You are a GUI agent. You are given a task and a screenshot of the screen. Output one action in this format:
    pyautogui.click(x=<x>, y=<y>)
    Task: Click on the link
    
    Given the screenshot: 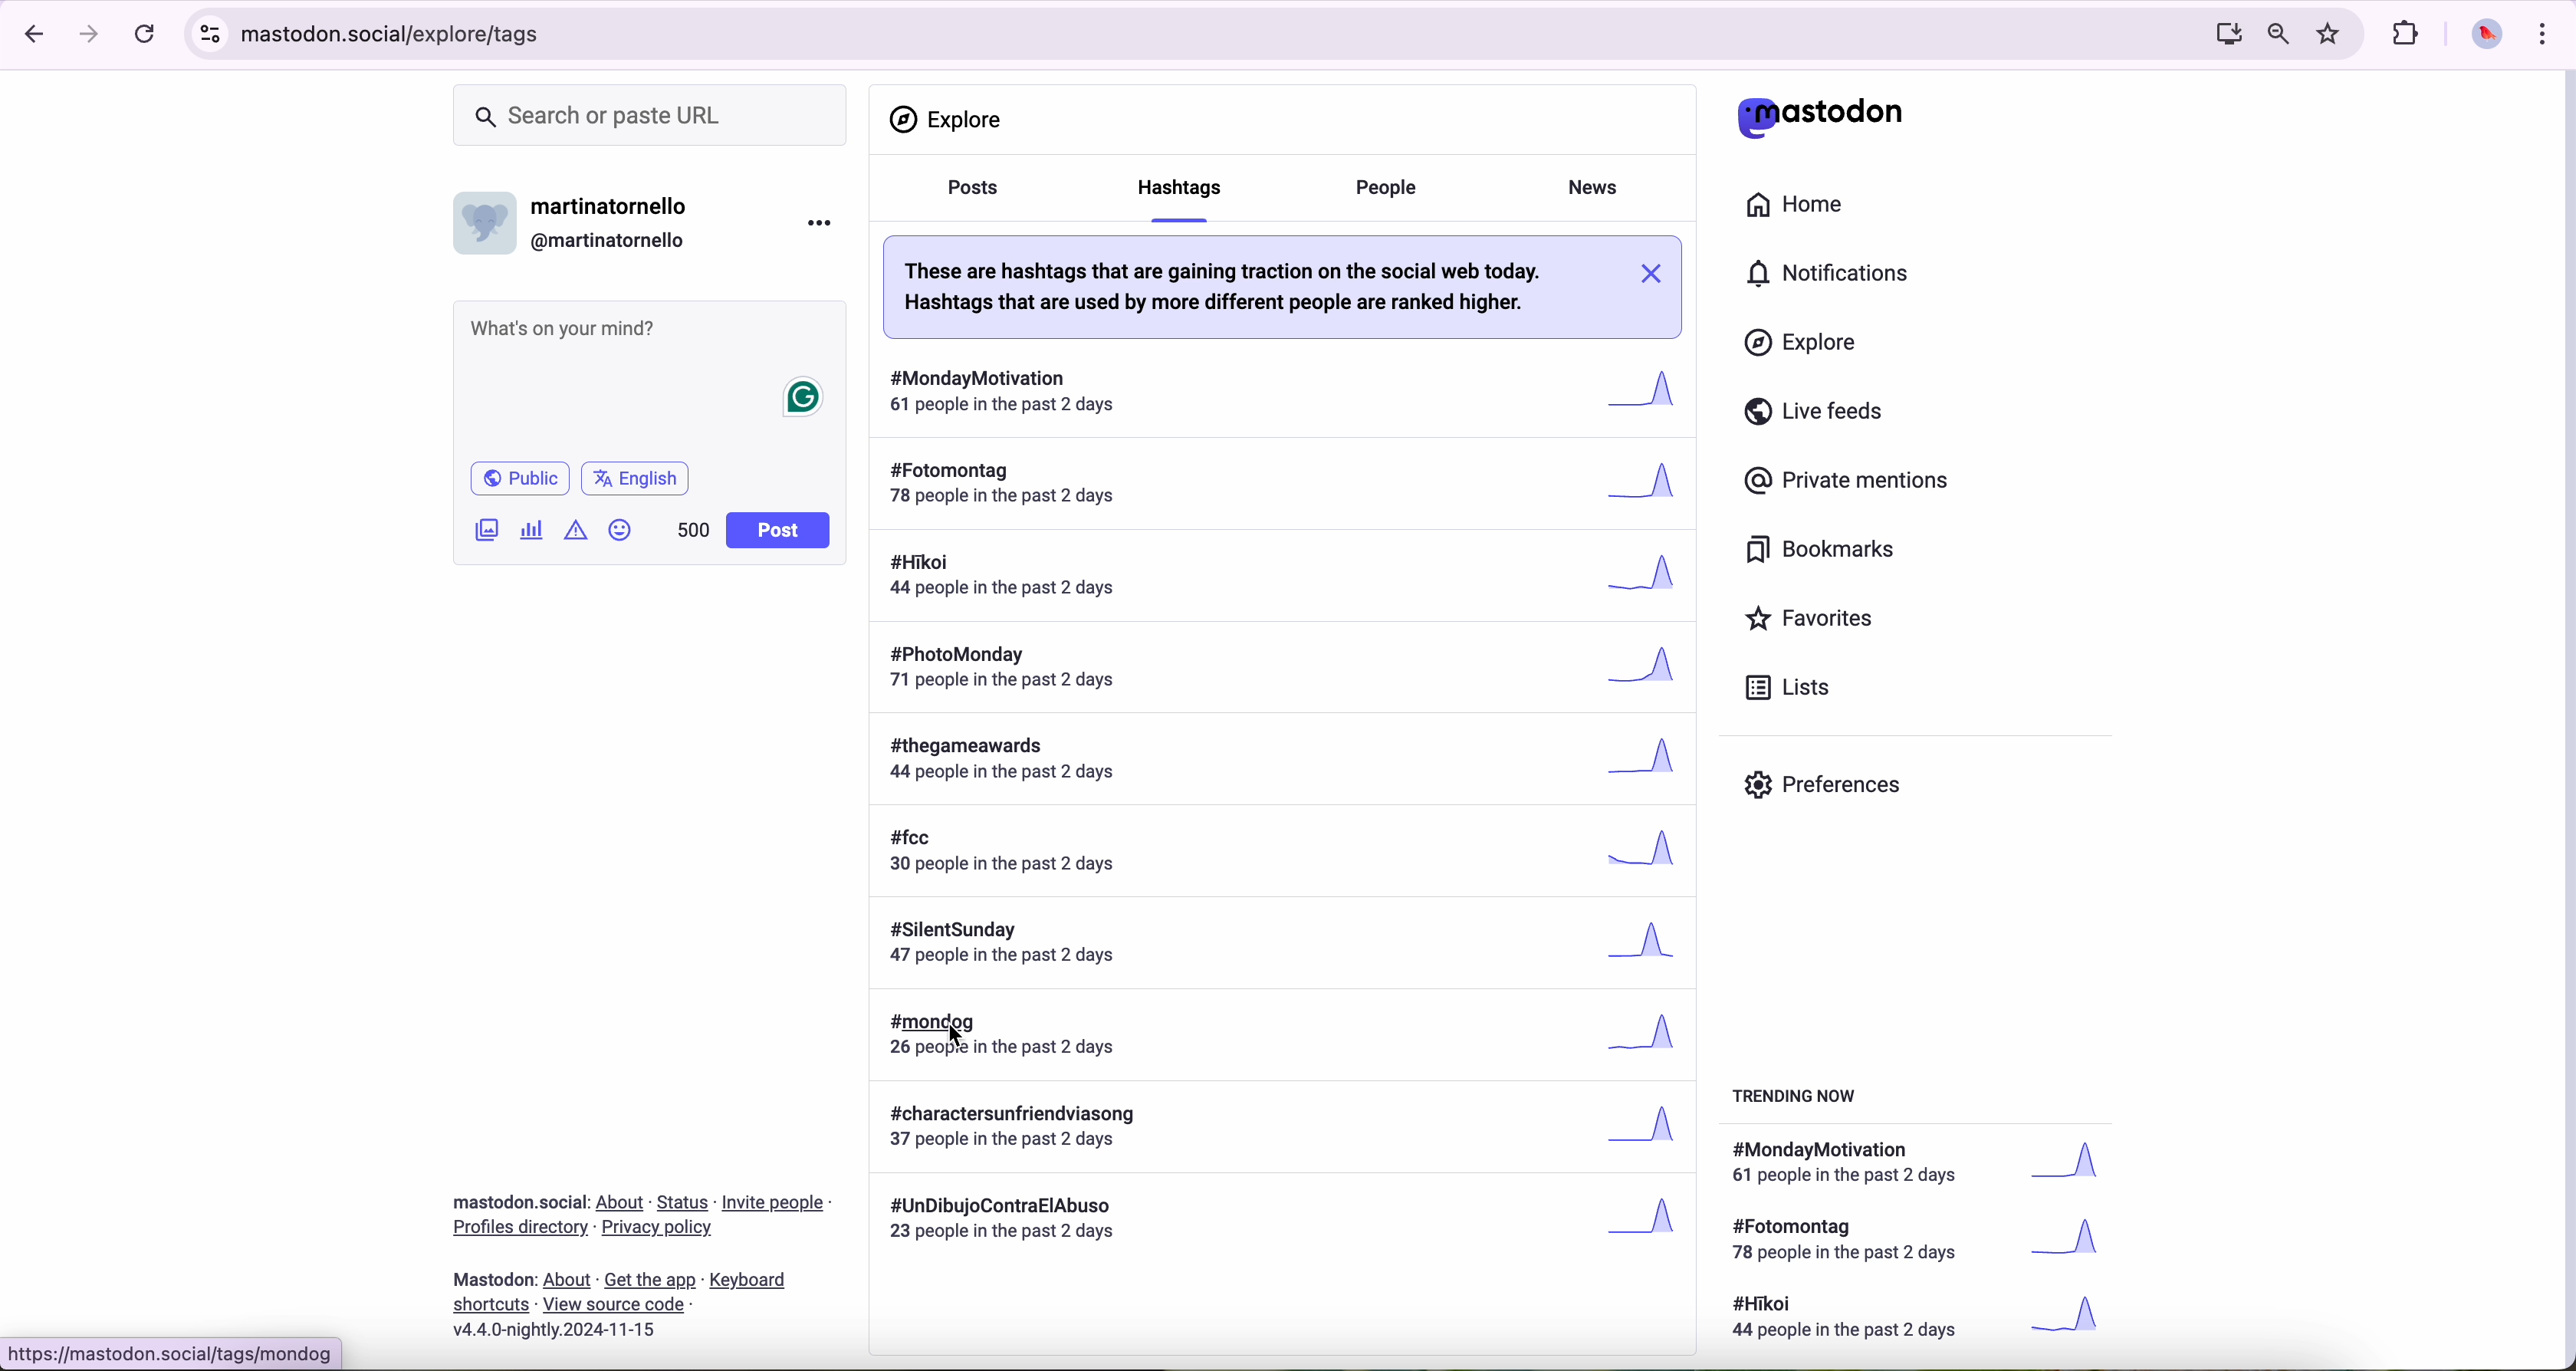 What is the action you would take?
    pyautogui.click(x=748, y=1283)
    